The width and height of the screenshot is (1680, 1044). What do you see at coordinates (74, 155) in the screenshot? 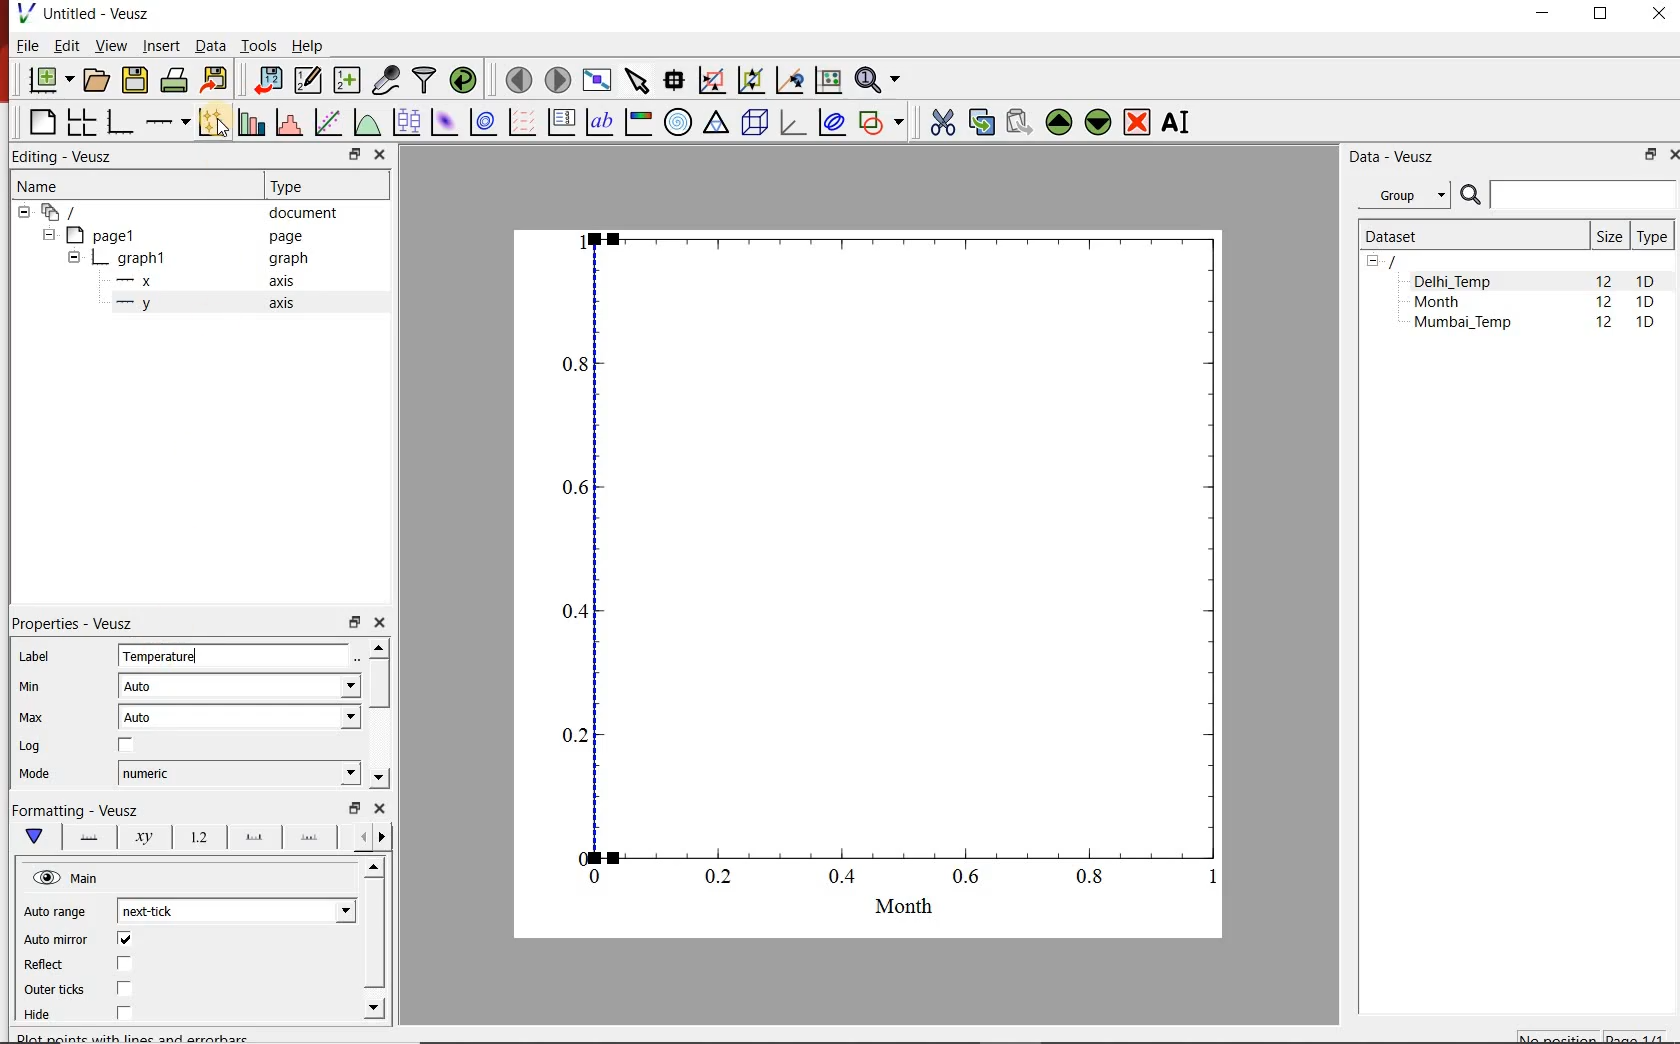
I see `Editing - Veusz` at bounding box center [74, 155].